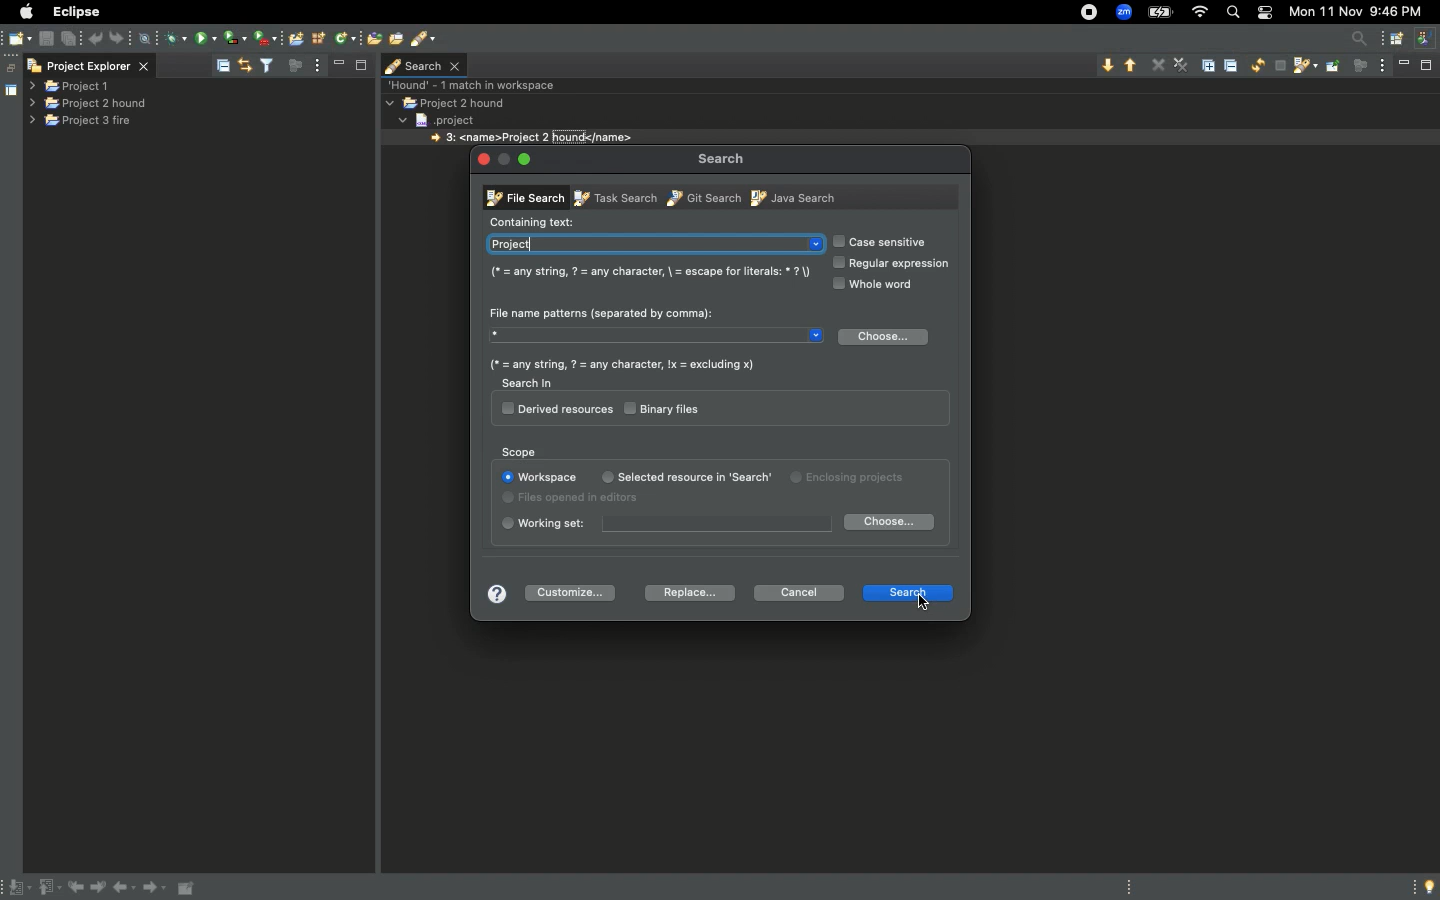 The image size is (1440, 900). What do you see at coordinates (177, 38) in the screenshot?
I see `debug` at bounding box center [177, 38].